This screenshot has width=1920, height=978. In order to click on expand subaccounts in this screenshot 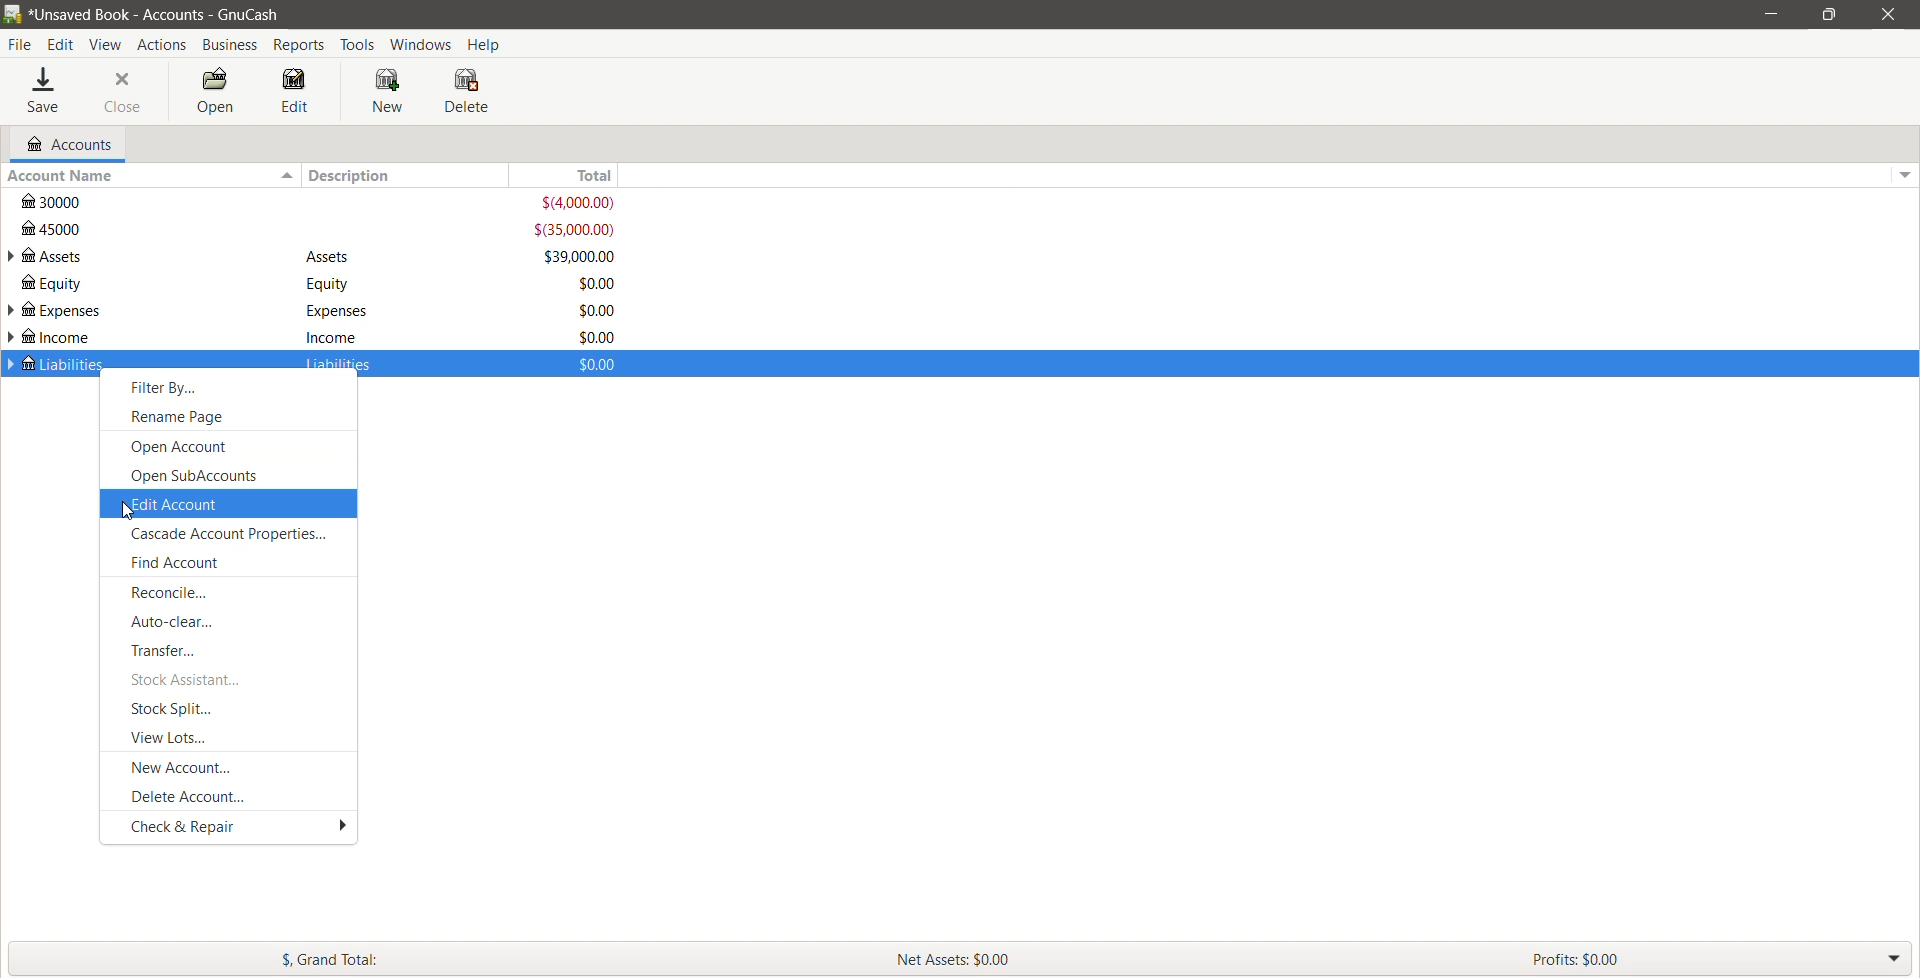, I will do `click(12, 337)`.